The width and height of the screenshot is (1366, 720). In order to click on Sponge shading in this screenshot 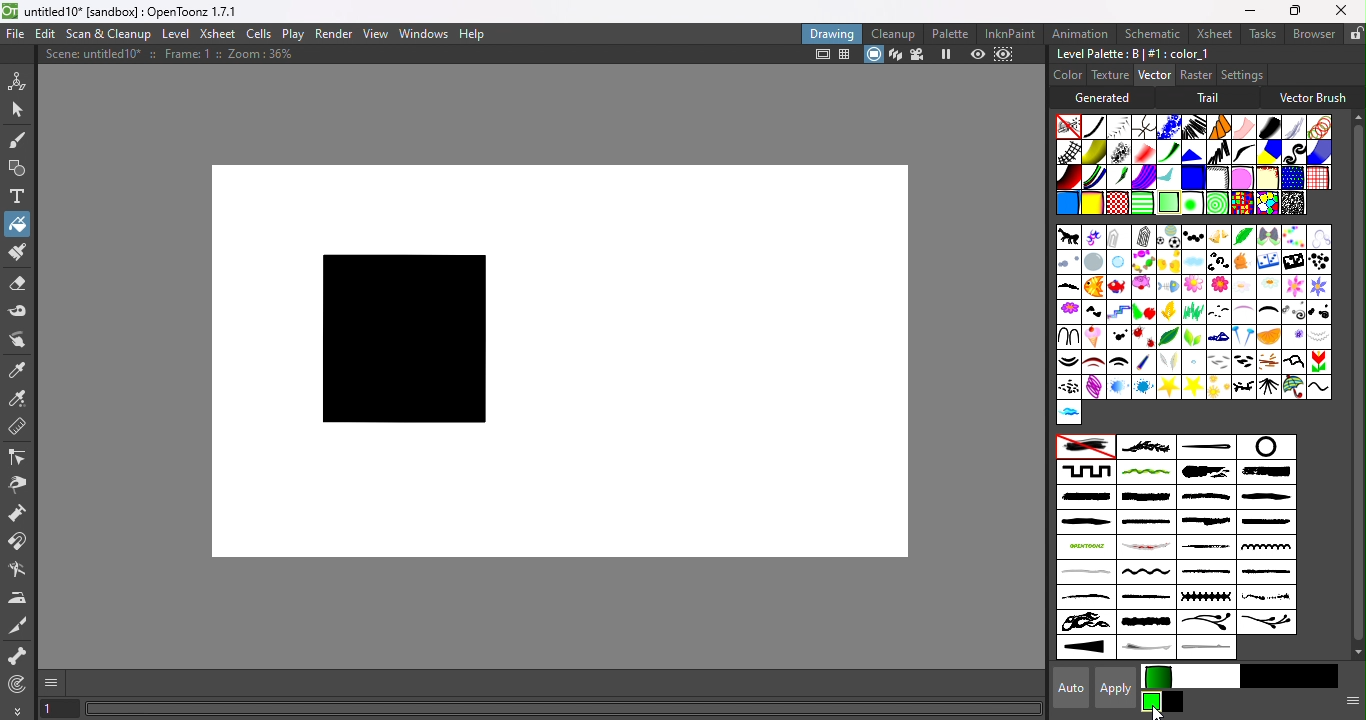, I will do `click(1267, 177)`.